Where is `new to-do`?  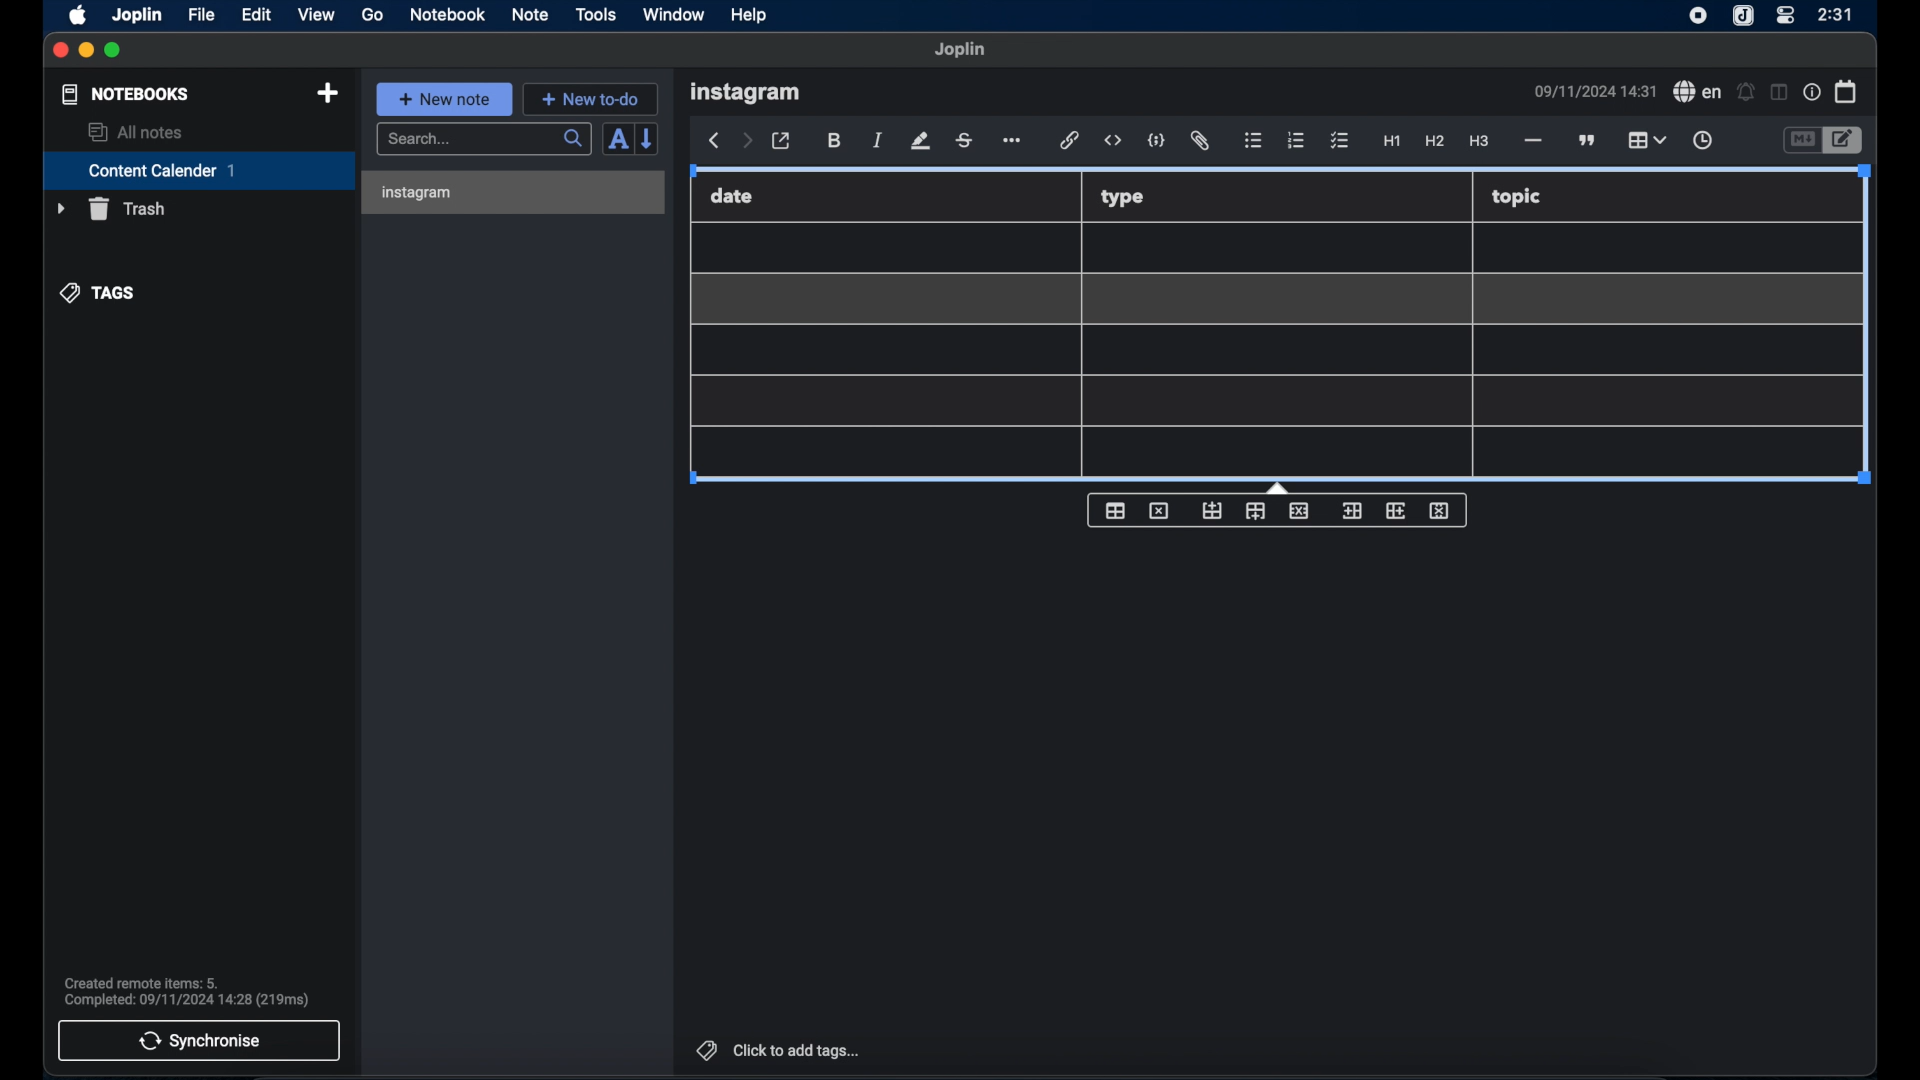
new to-do is located at coordinates (590, 99).